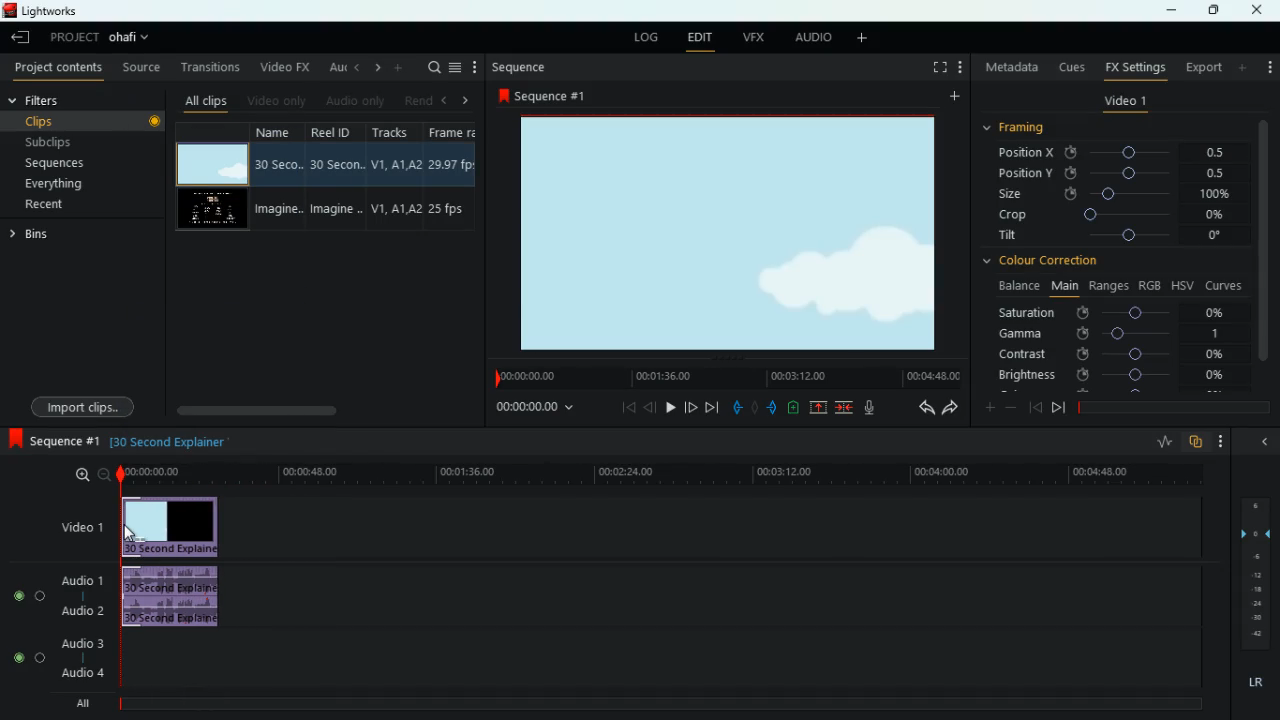 Image resolution: width=1280 pixels, height=720 pixels. Describe the element at coordinates (277, 102) in the screenshot. I see `video only` at that location.